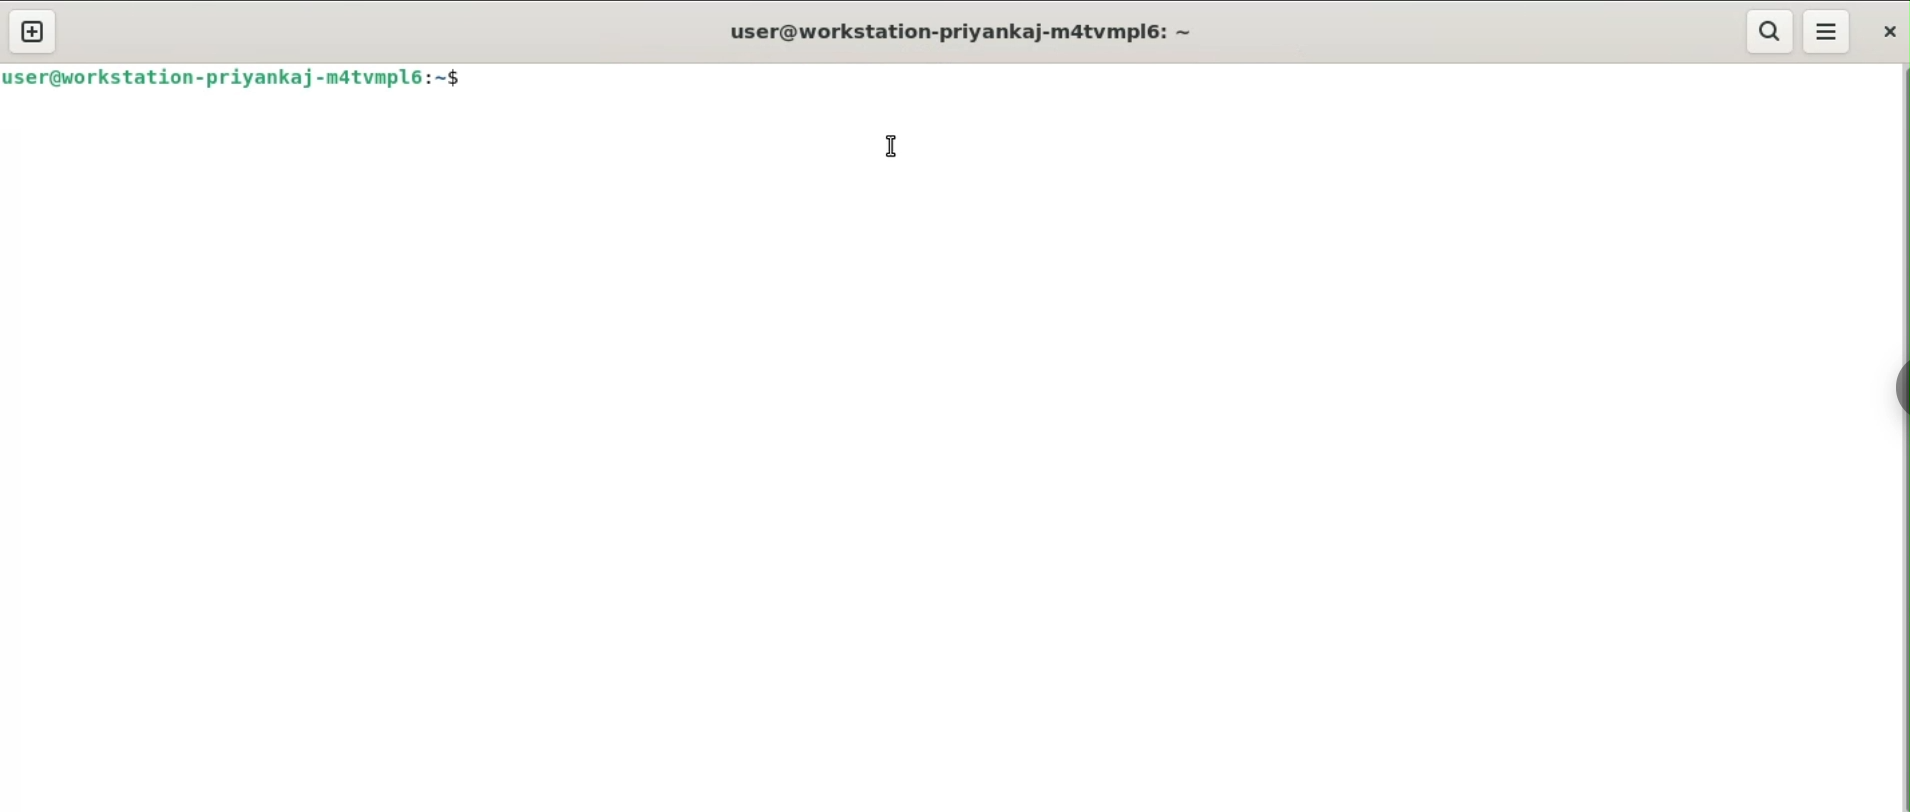  What do you see at coordinates (31, 31) in the screenshot?
I see `new tab` at bounding box center [31, 31].